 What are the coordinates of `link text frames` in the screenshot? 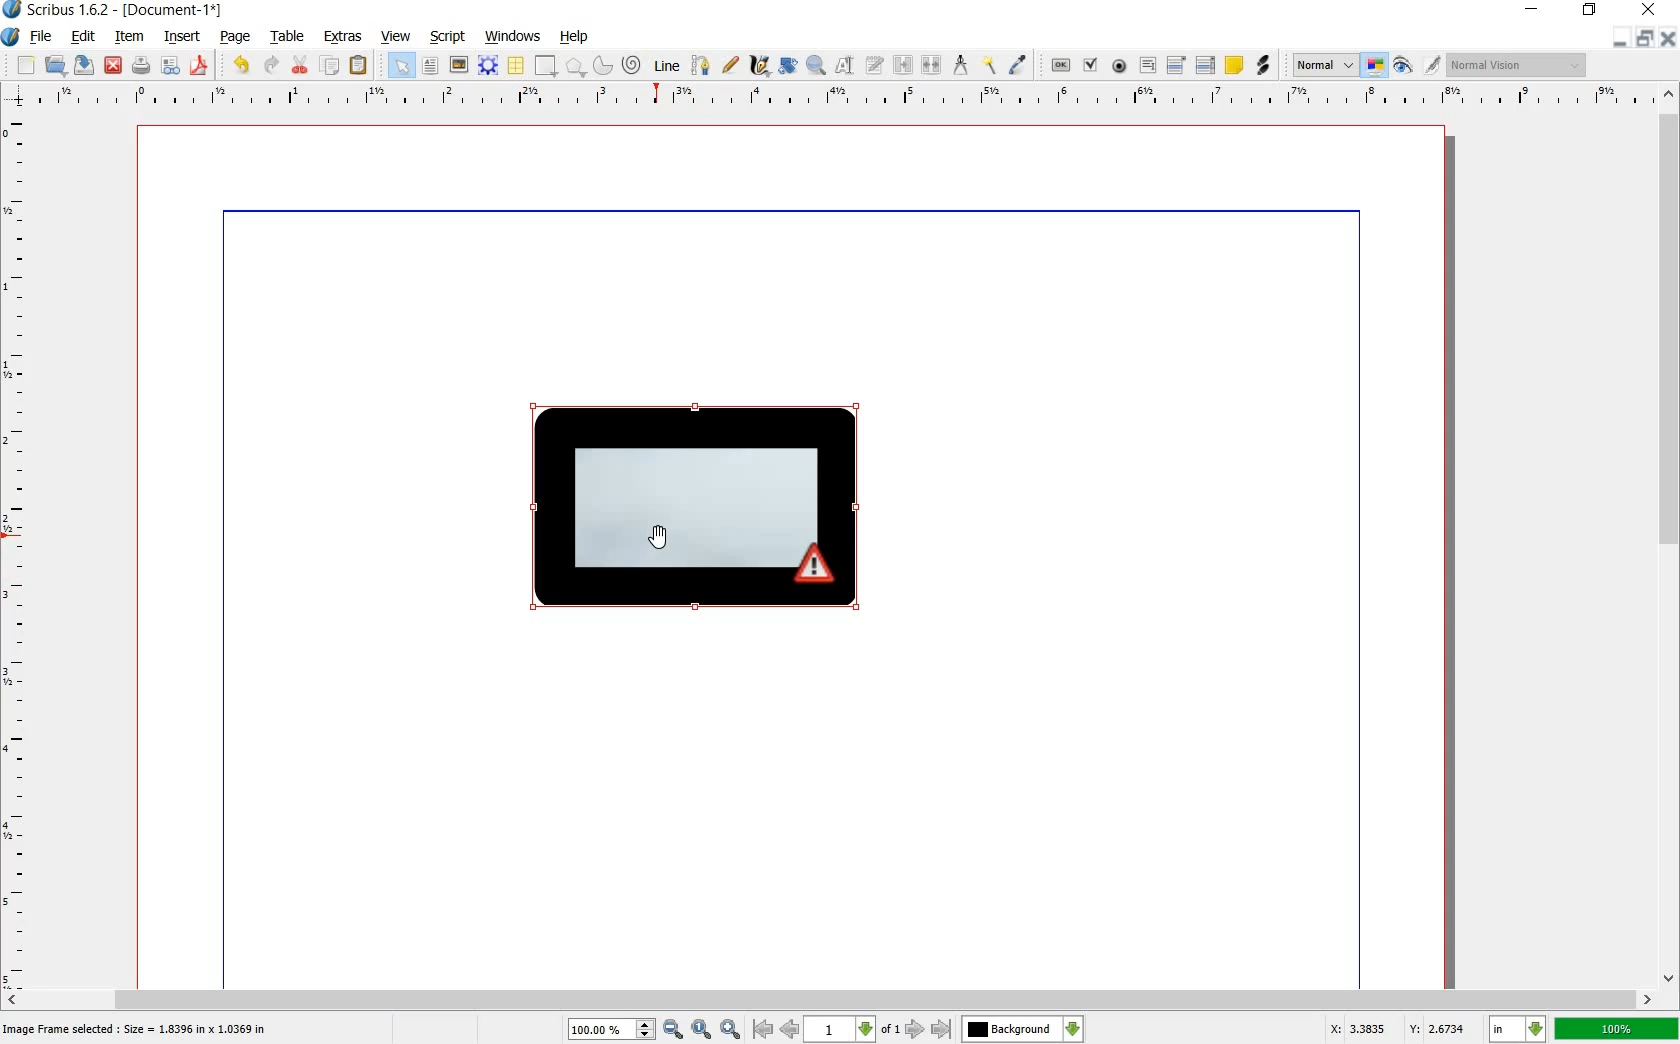 It's located at (902, 64).